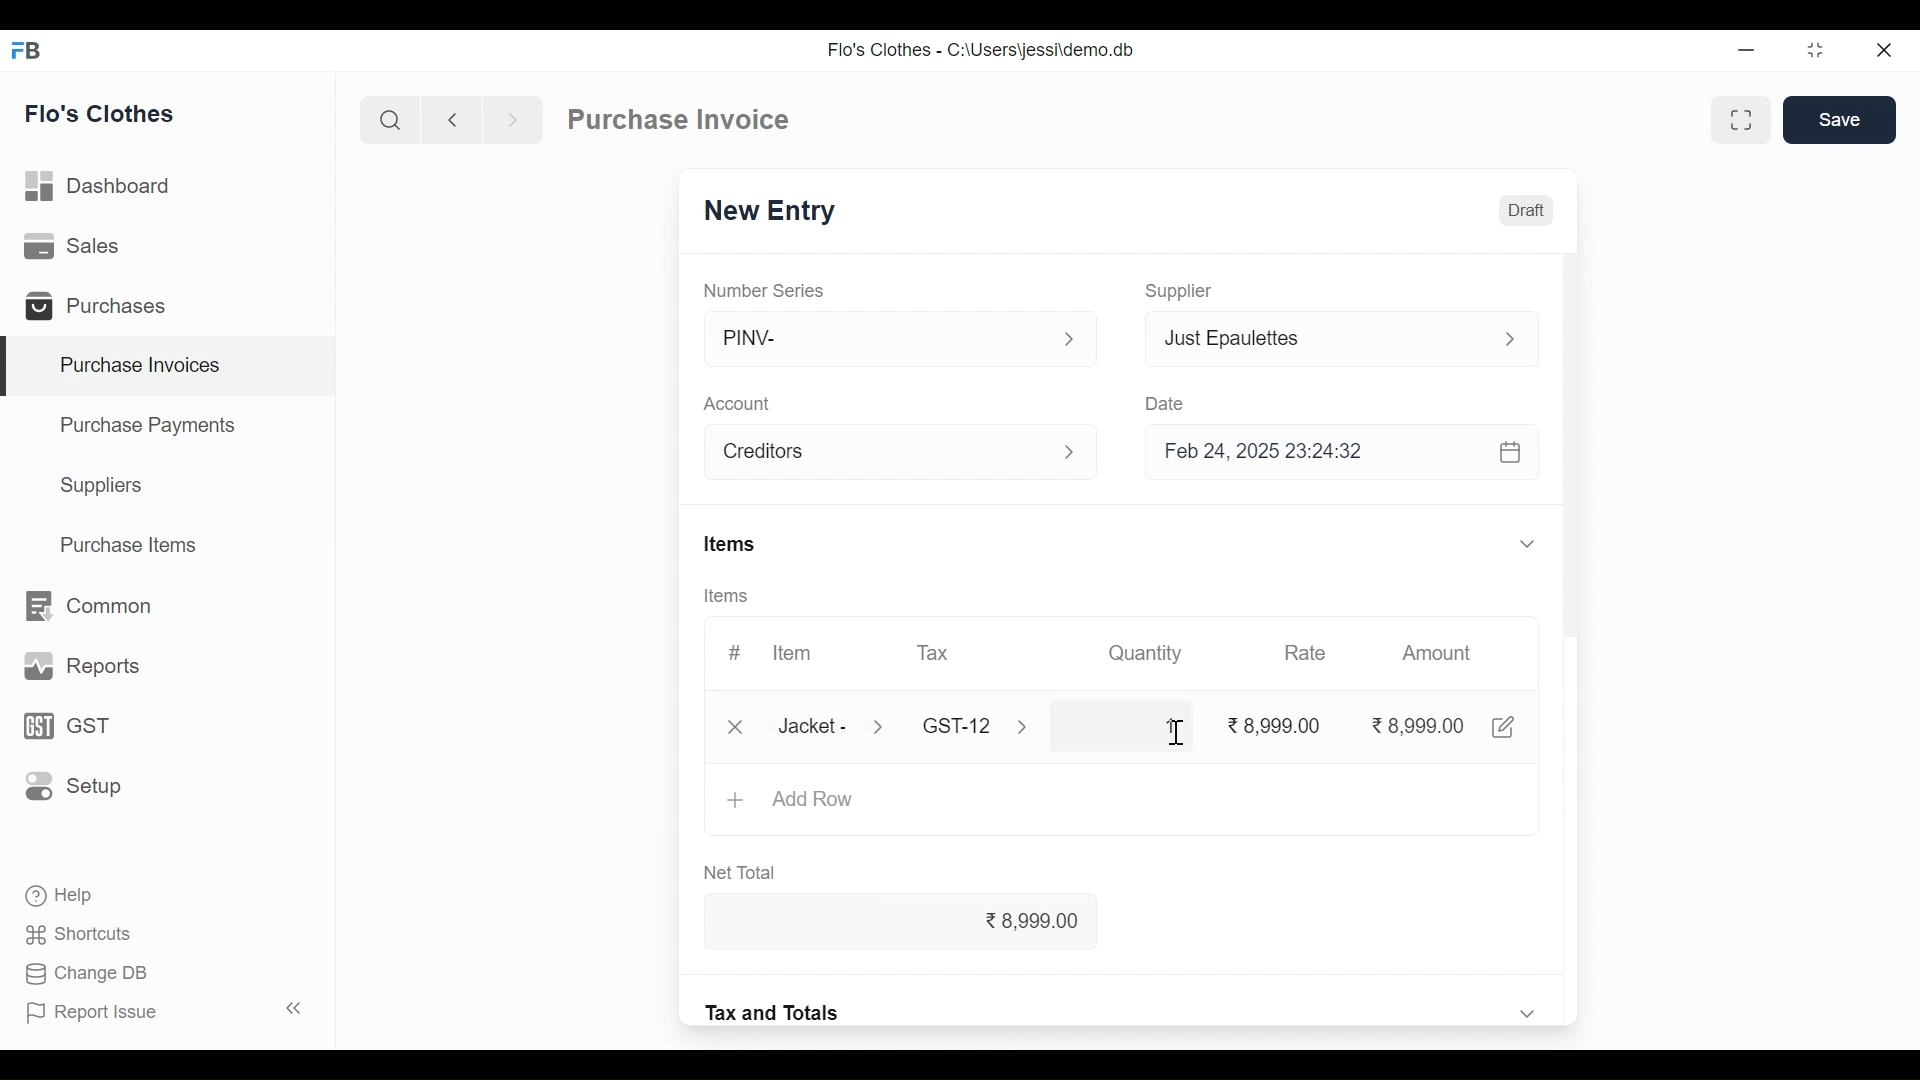 The width and height of the screenshot is (1920, 1080). What do you see at coordinates (924, 923) in the screenshot?
I see `8,999.00` at bounding box center [924, 923].